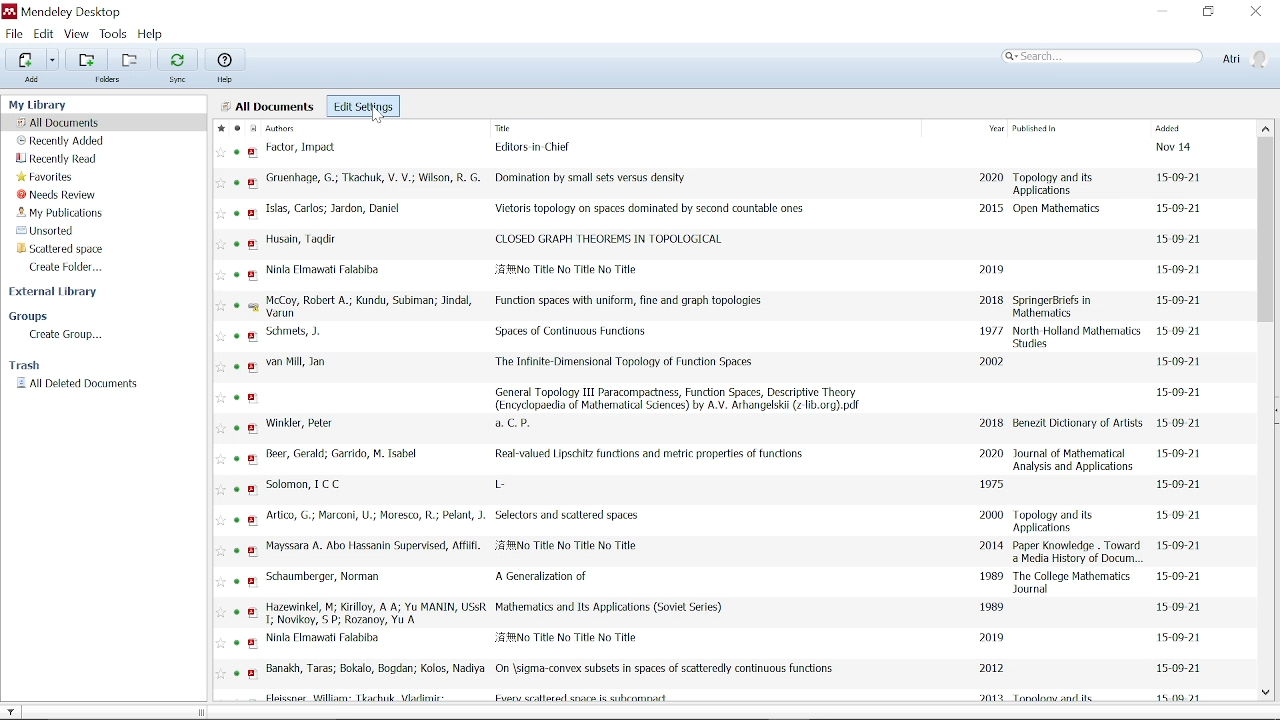 The width and height of the screenshot is (1280, 720). I want to click on View, so click(78, 34).